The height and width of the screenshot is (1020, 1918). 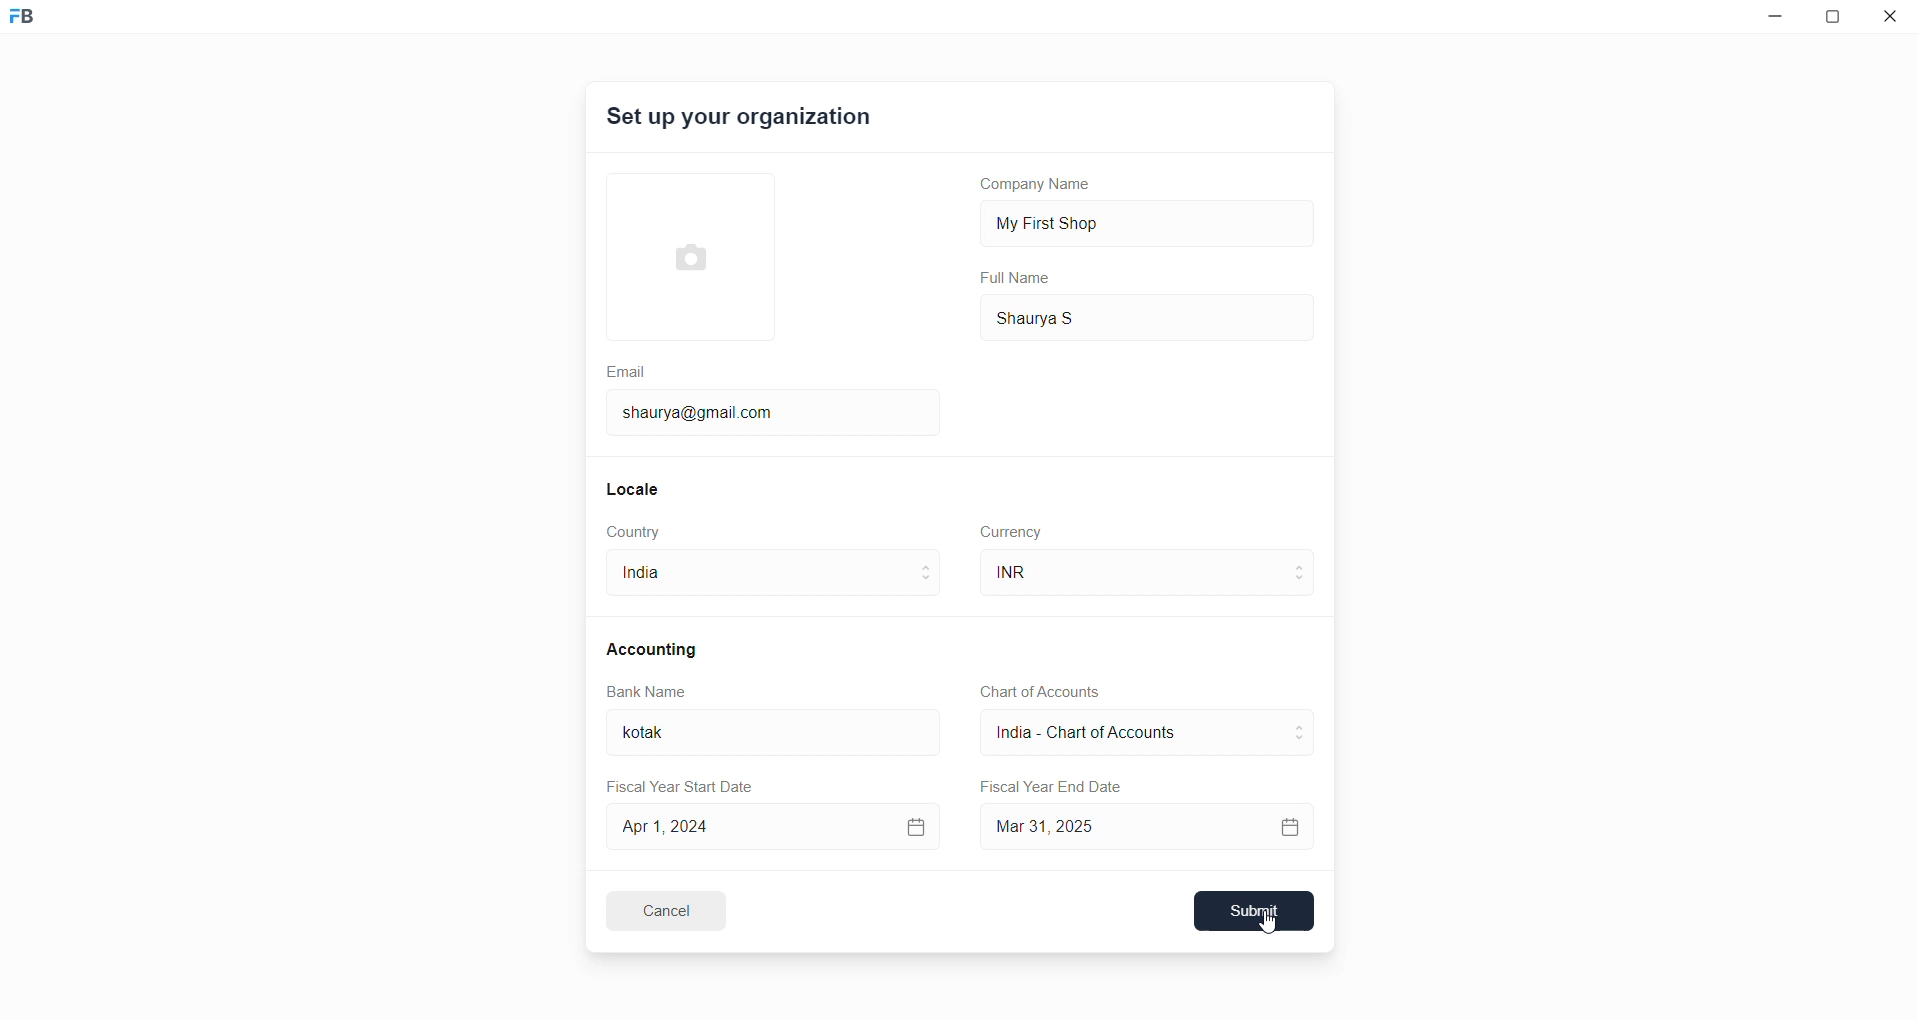 What do you see at coordinates (1256, 911) in the screenshot?
I see `Submit ` at bounding box center [1256, 911].